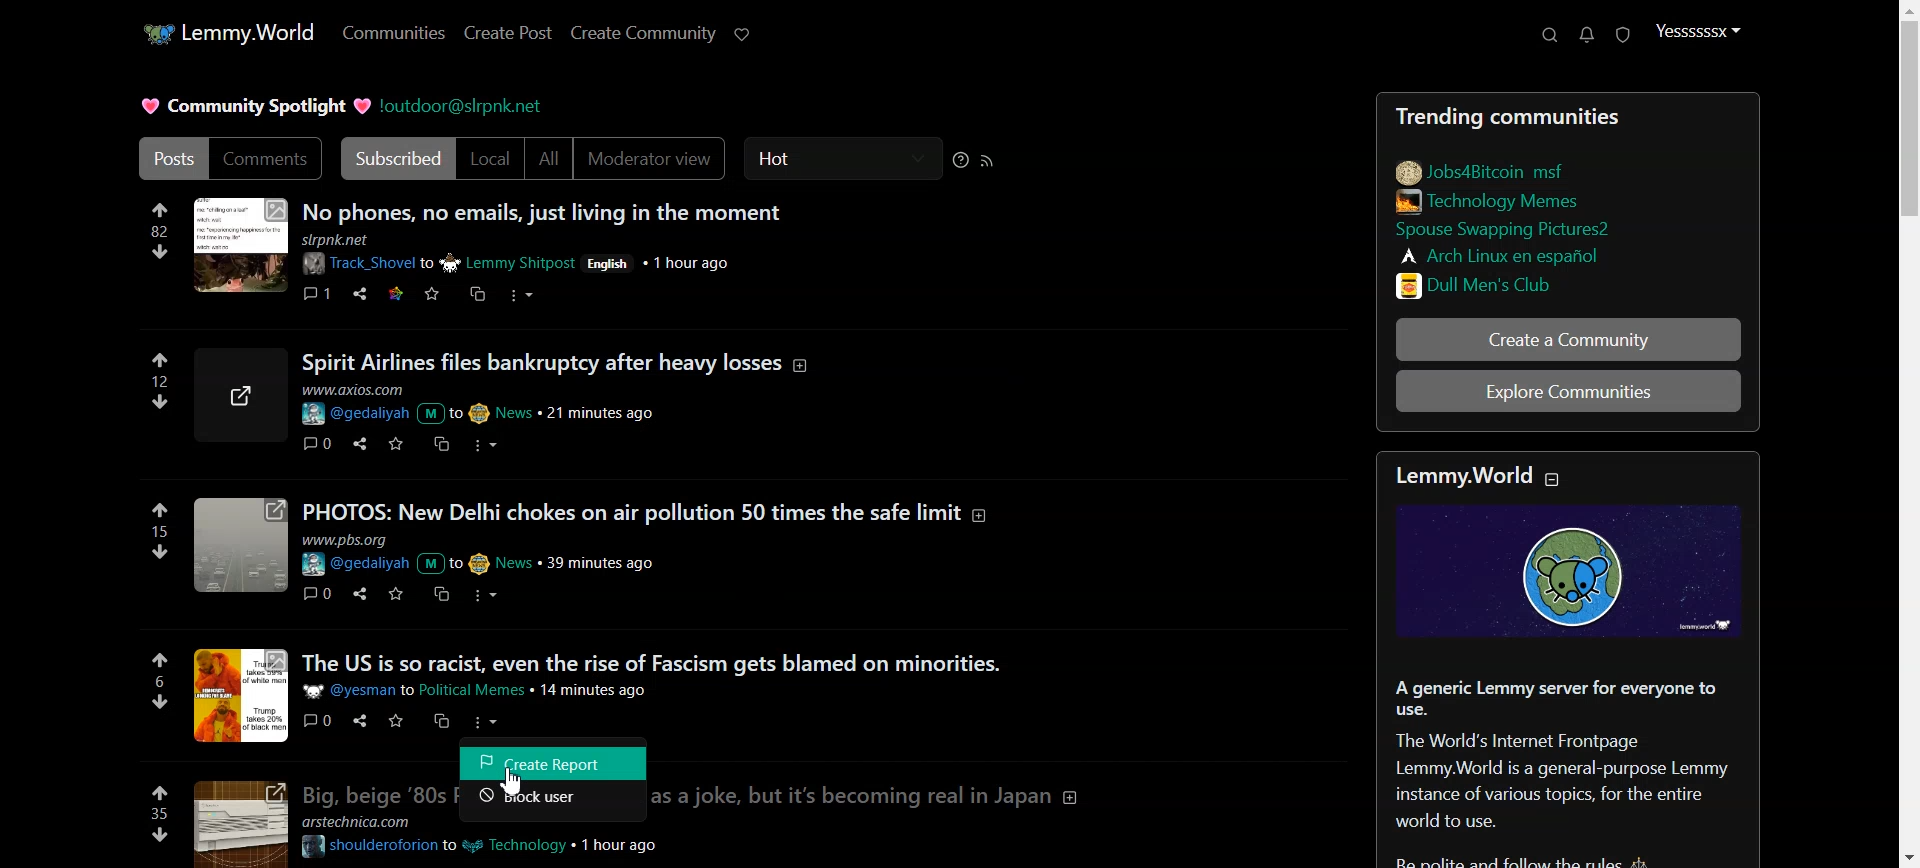  I want to click on save, so click(431, 295).